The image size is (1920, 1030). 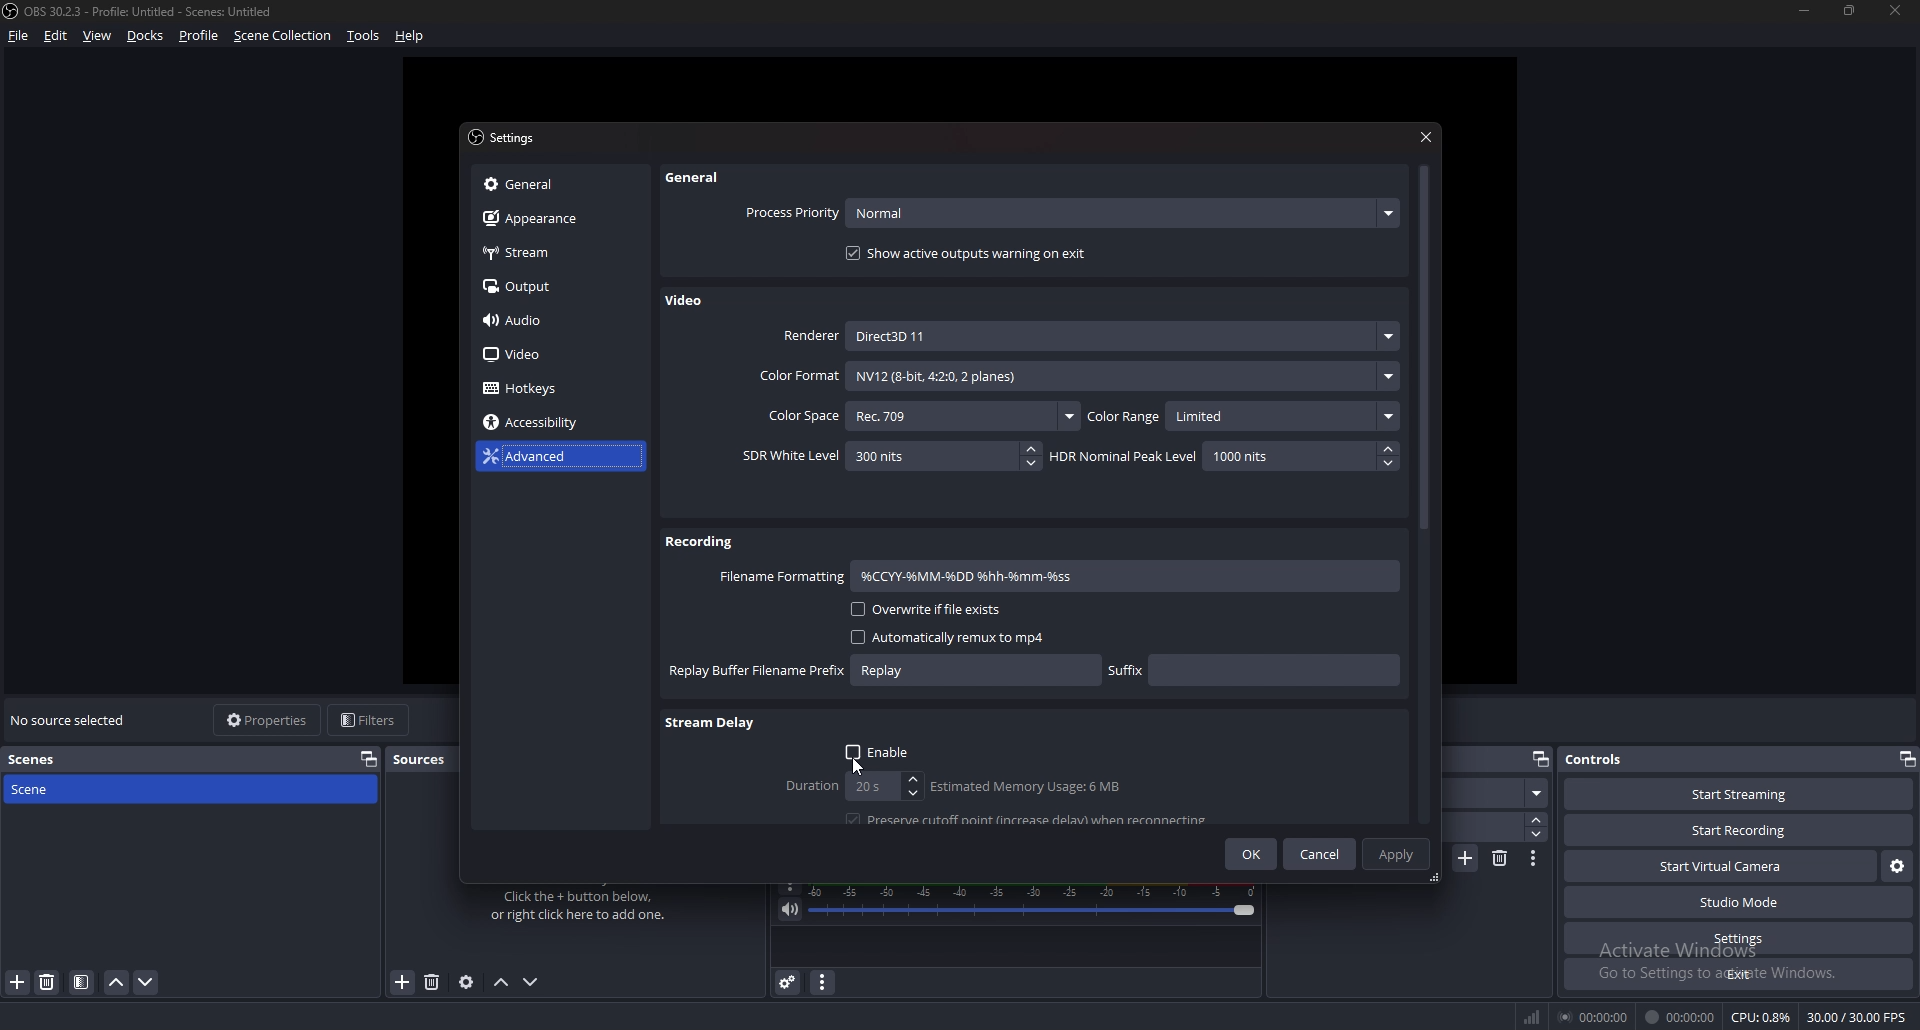 What do you see at coordinates (546, 356) in the screenshot?
I see `video` at bounding box center [546, 356].